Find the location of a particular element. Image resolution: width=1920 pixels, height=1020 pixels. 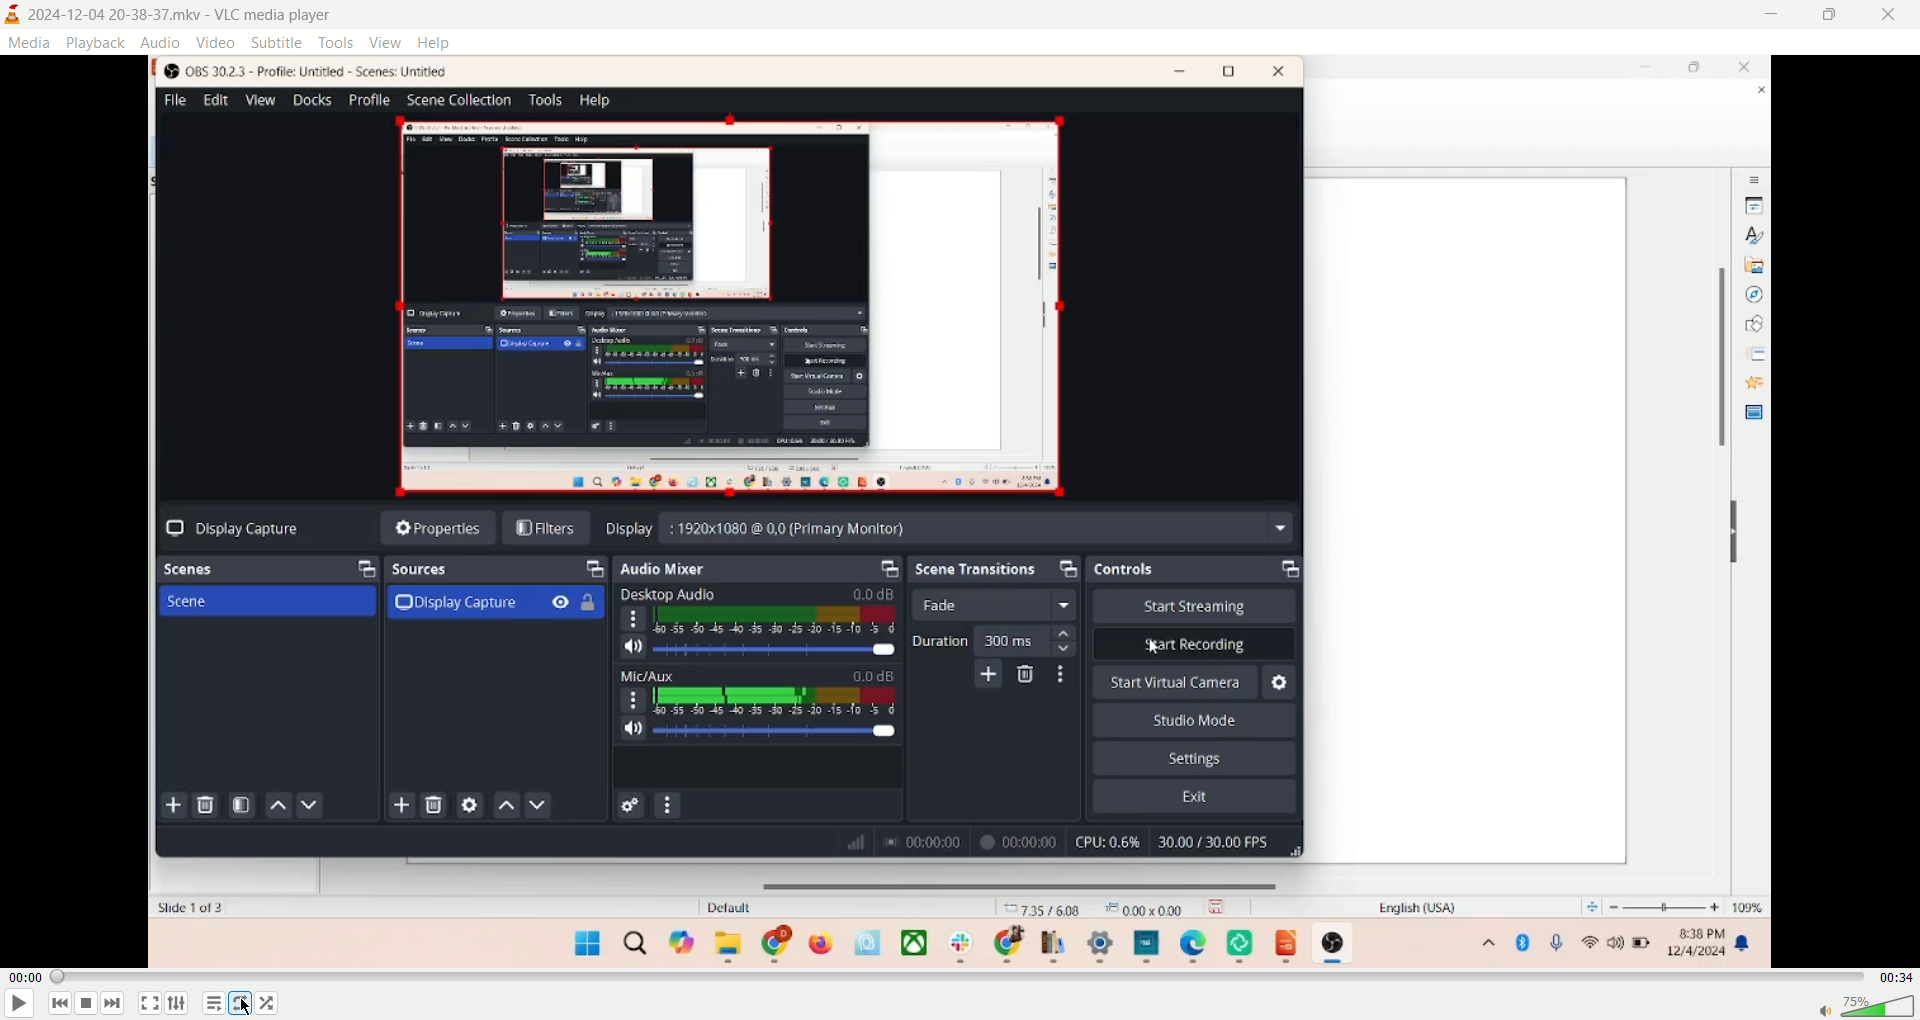

volume bar is located at coordinates (1878, 1003).